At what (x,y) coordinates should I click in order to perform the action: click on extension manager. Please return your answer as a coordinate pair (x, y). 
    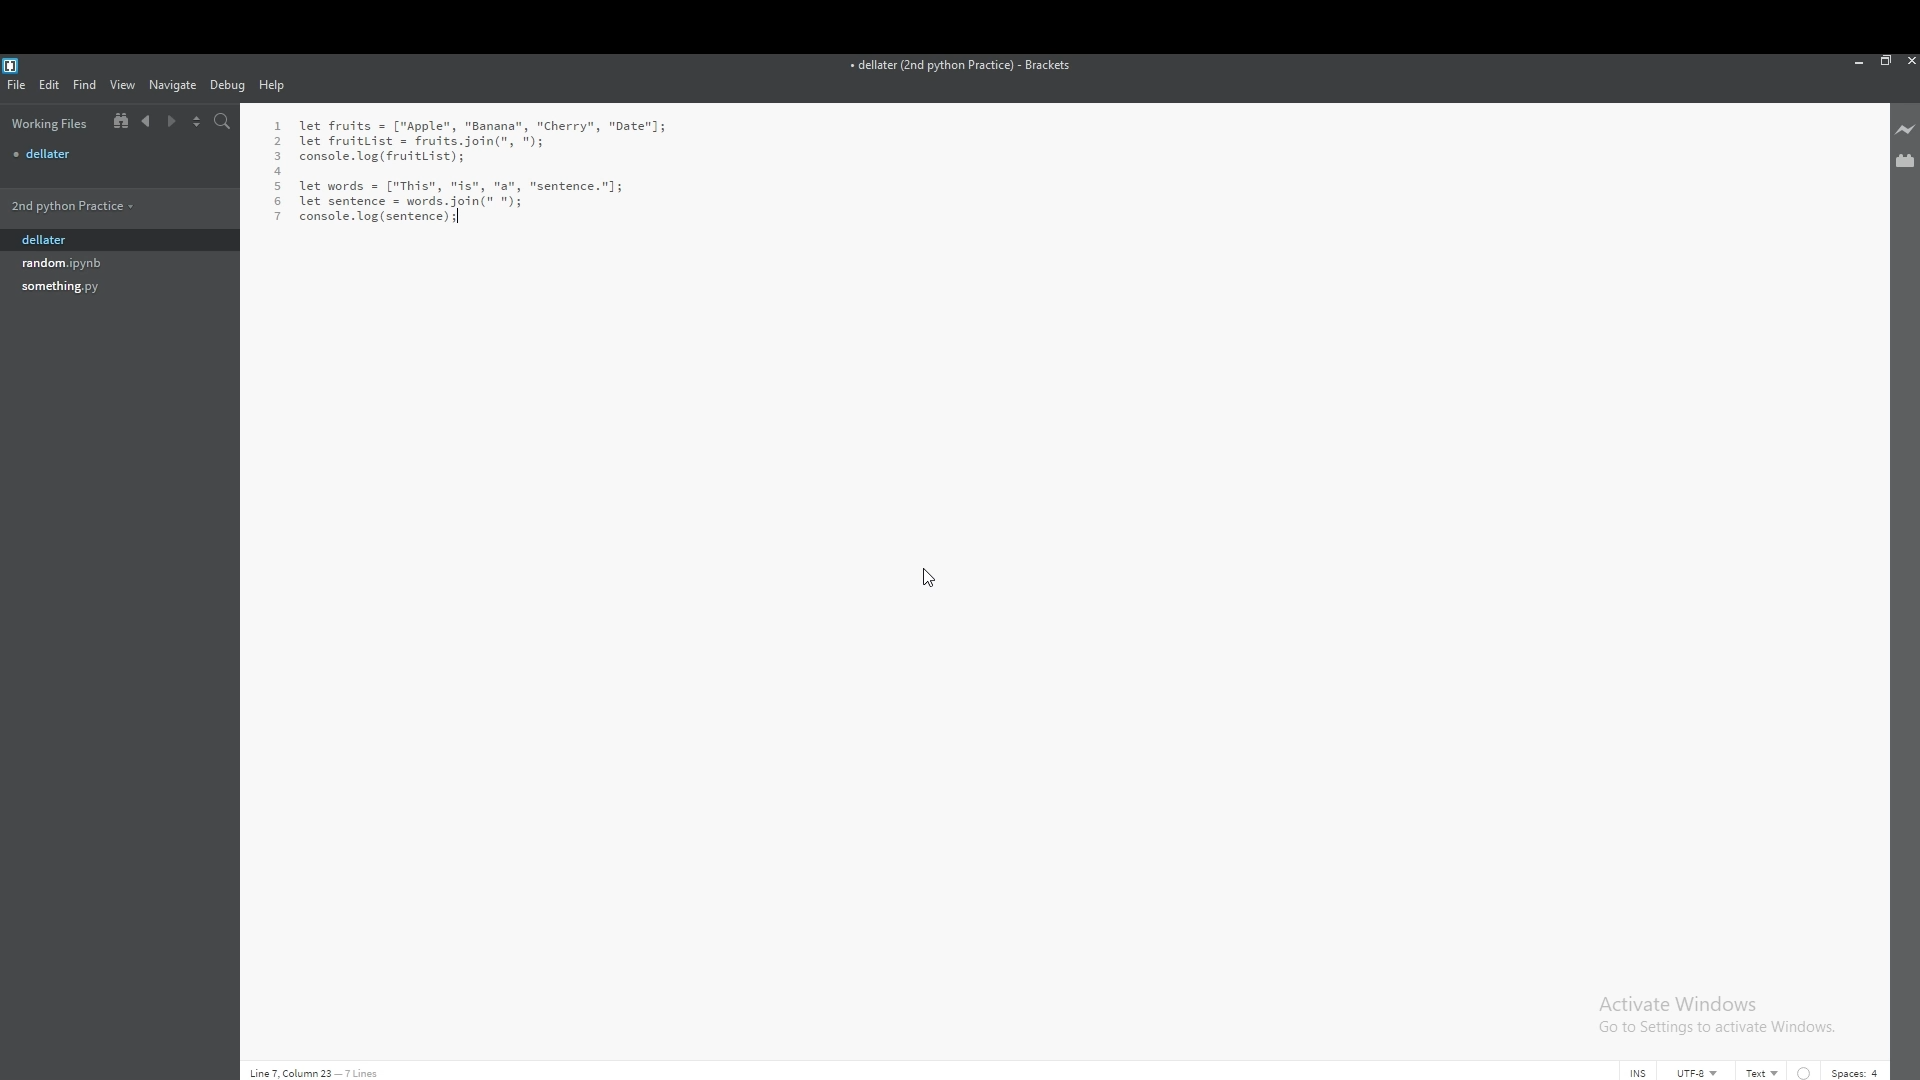
    Looking at the image, I should click on (1904, 159).